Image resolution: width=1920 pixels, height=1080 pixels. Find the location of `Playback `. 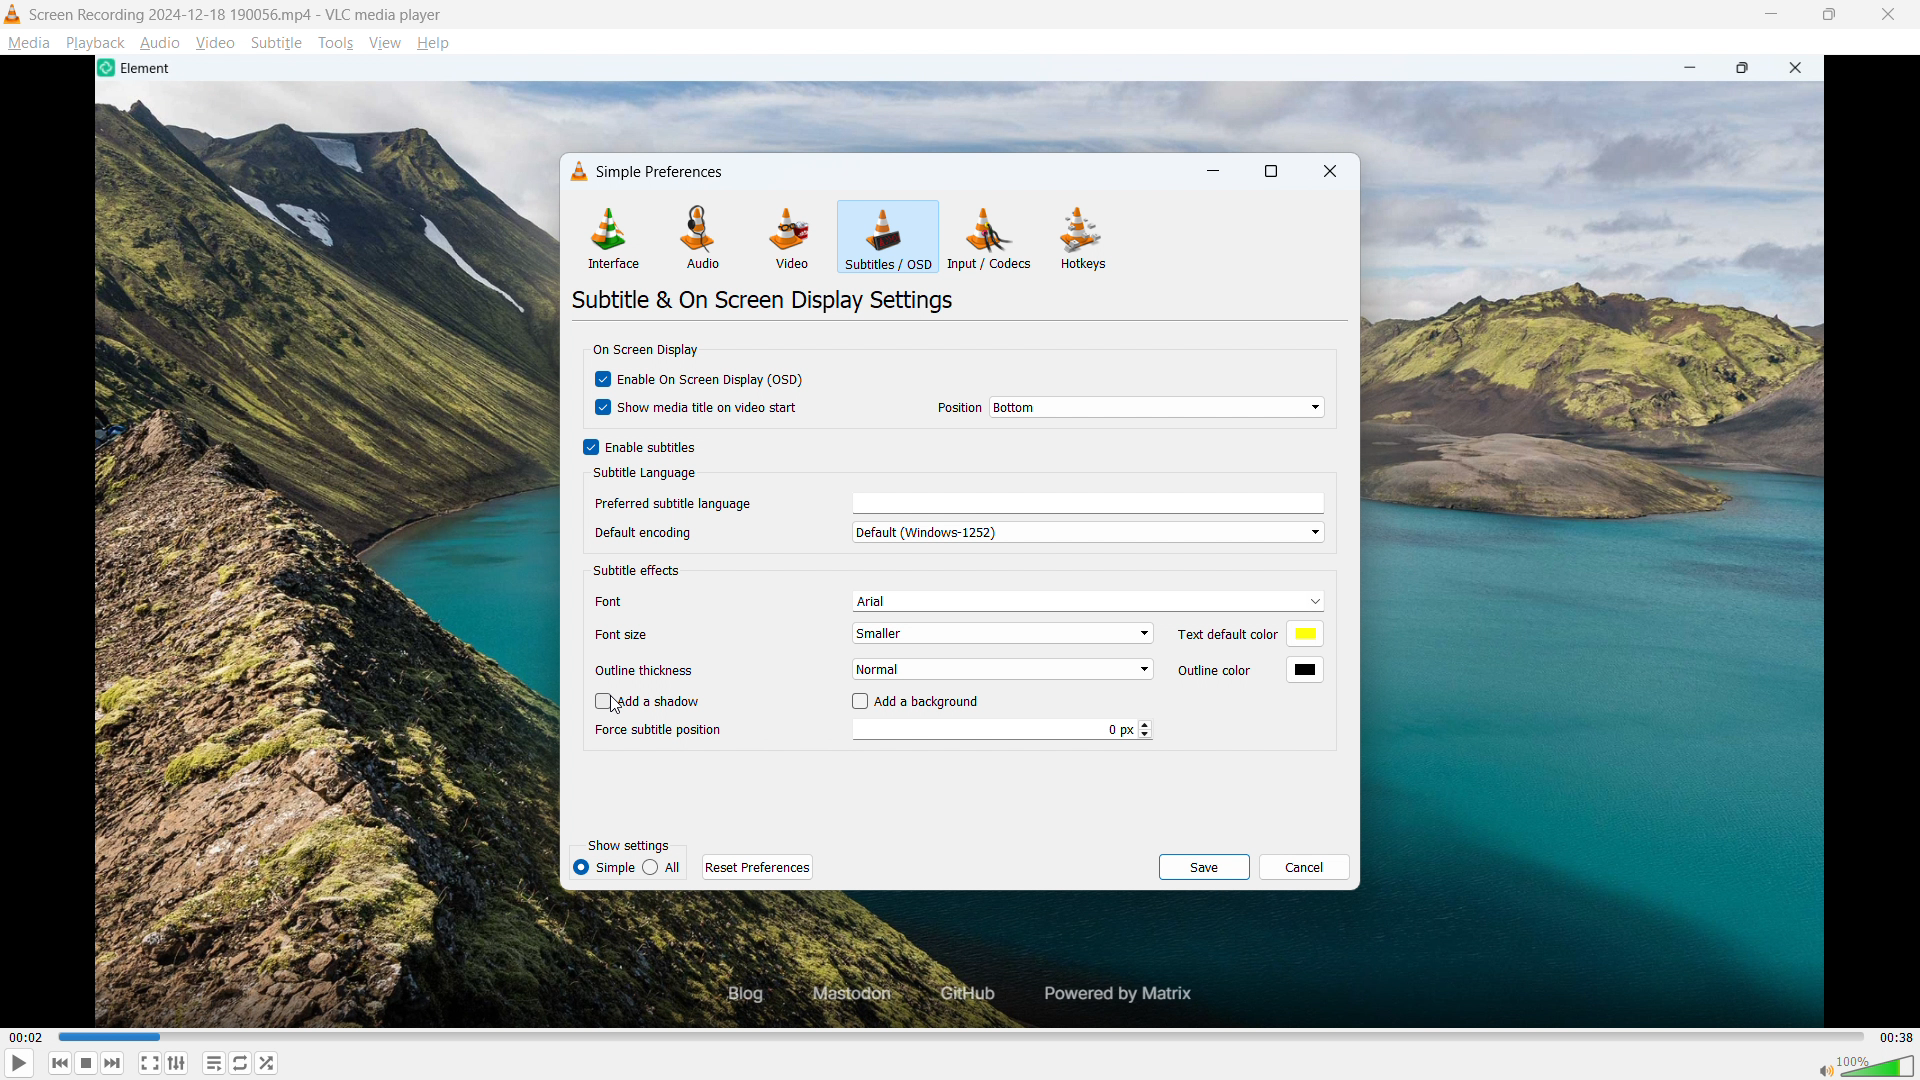

Playback  is located at coordinates (96, 44).